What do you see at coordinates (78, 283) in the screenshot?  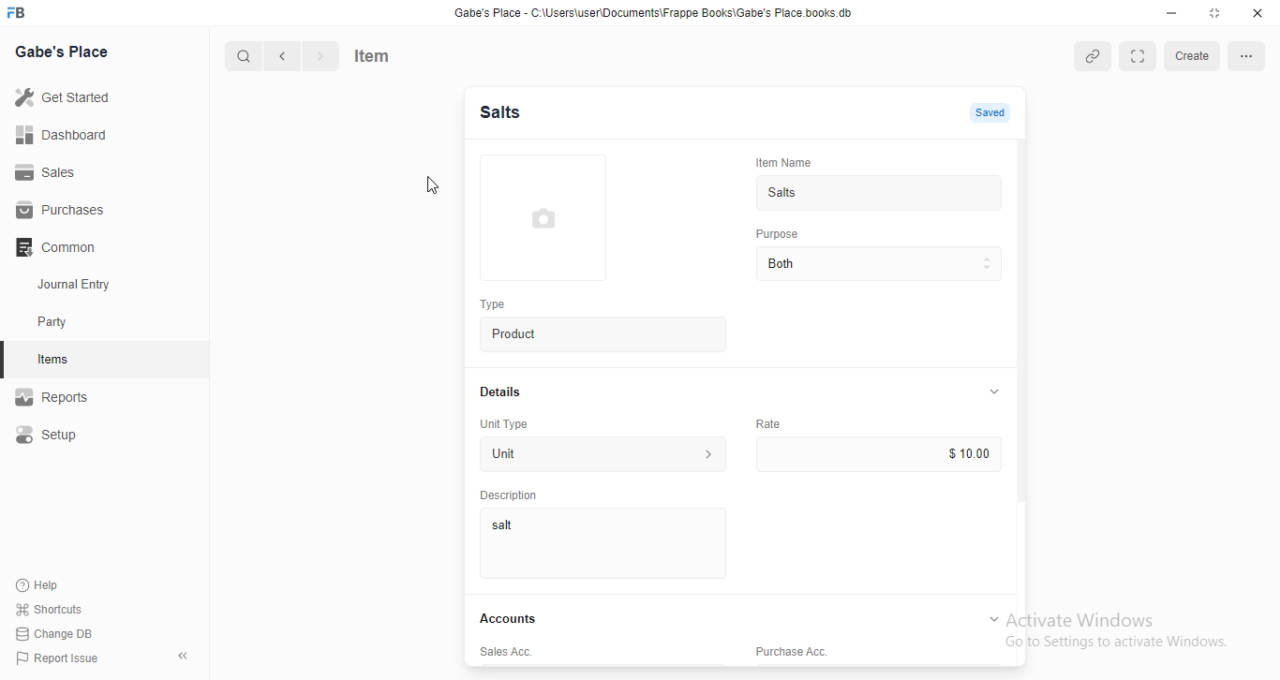 I see `Journal Entry` at bounding box center [78, 283].